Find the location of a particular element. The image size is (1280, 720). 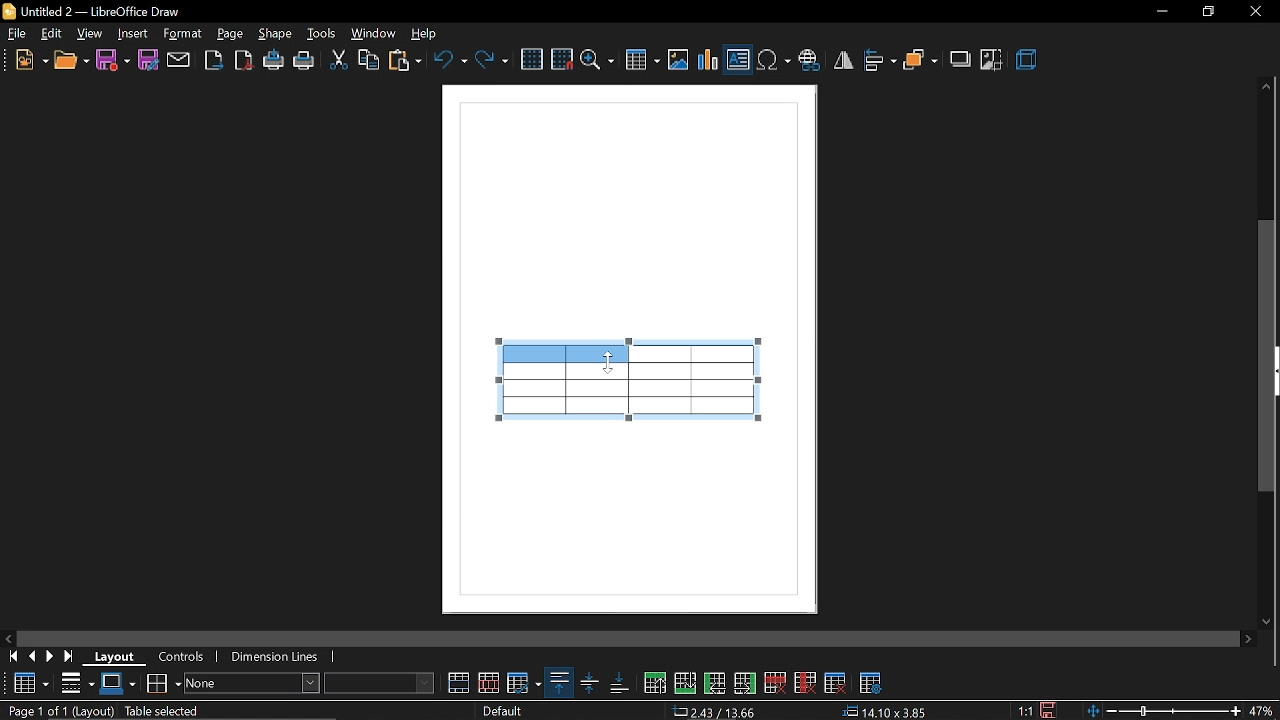

go to first page is located at coordinates (10, 656).